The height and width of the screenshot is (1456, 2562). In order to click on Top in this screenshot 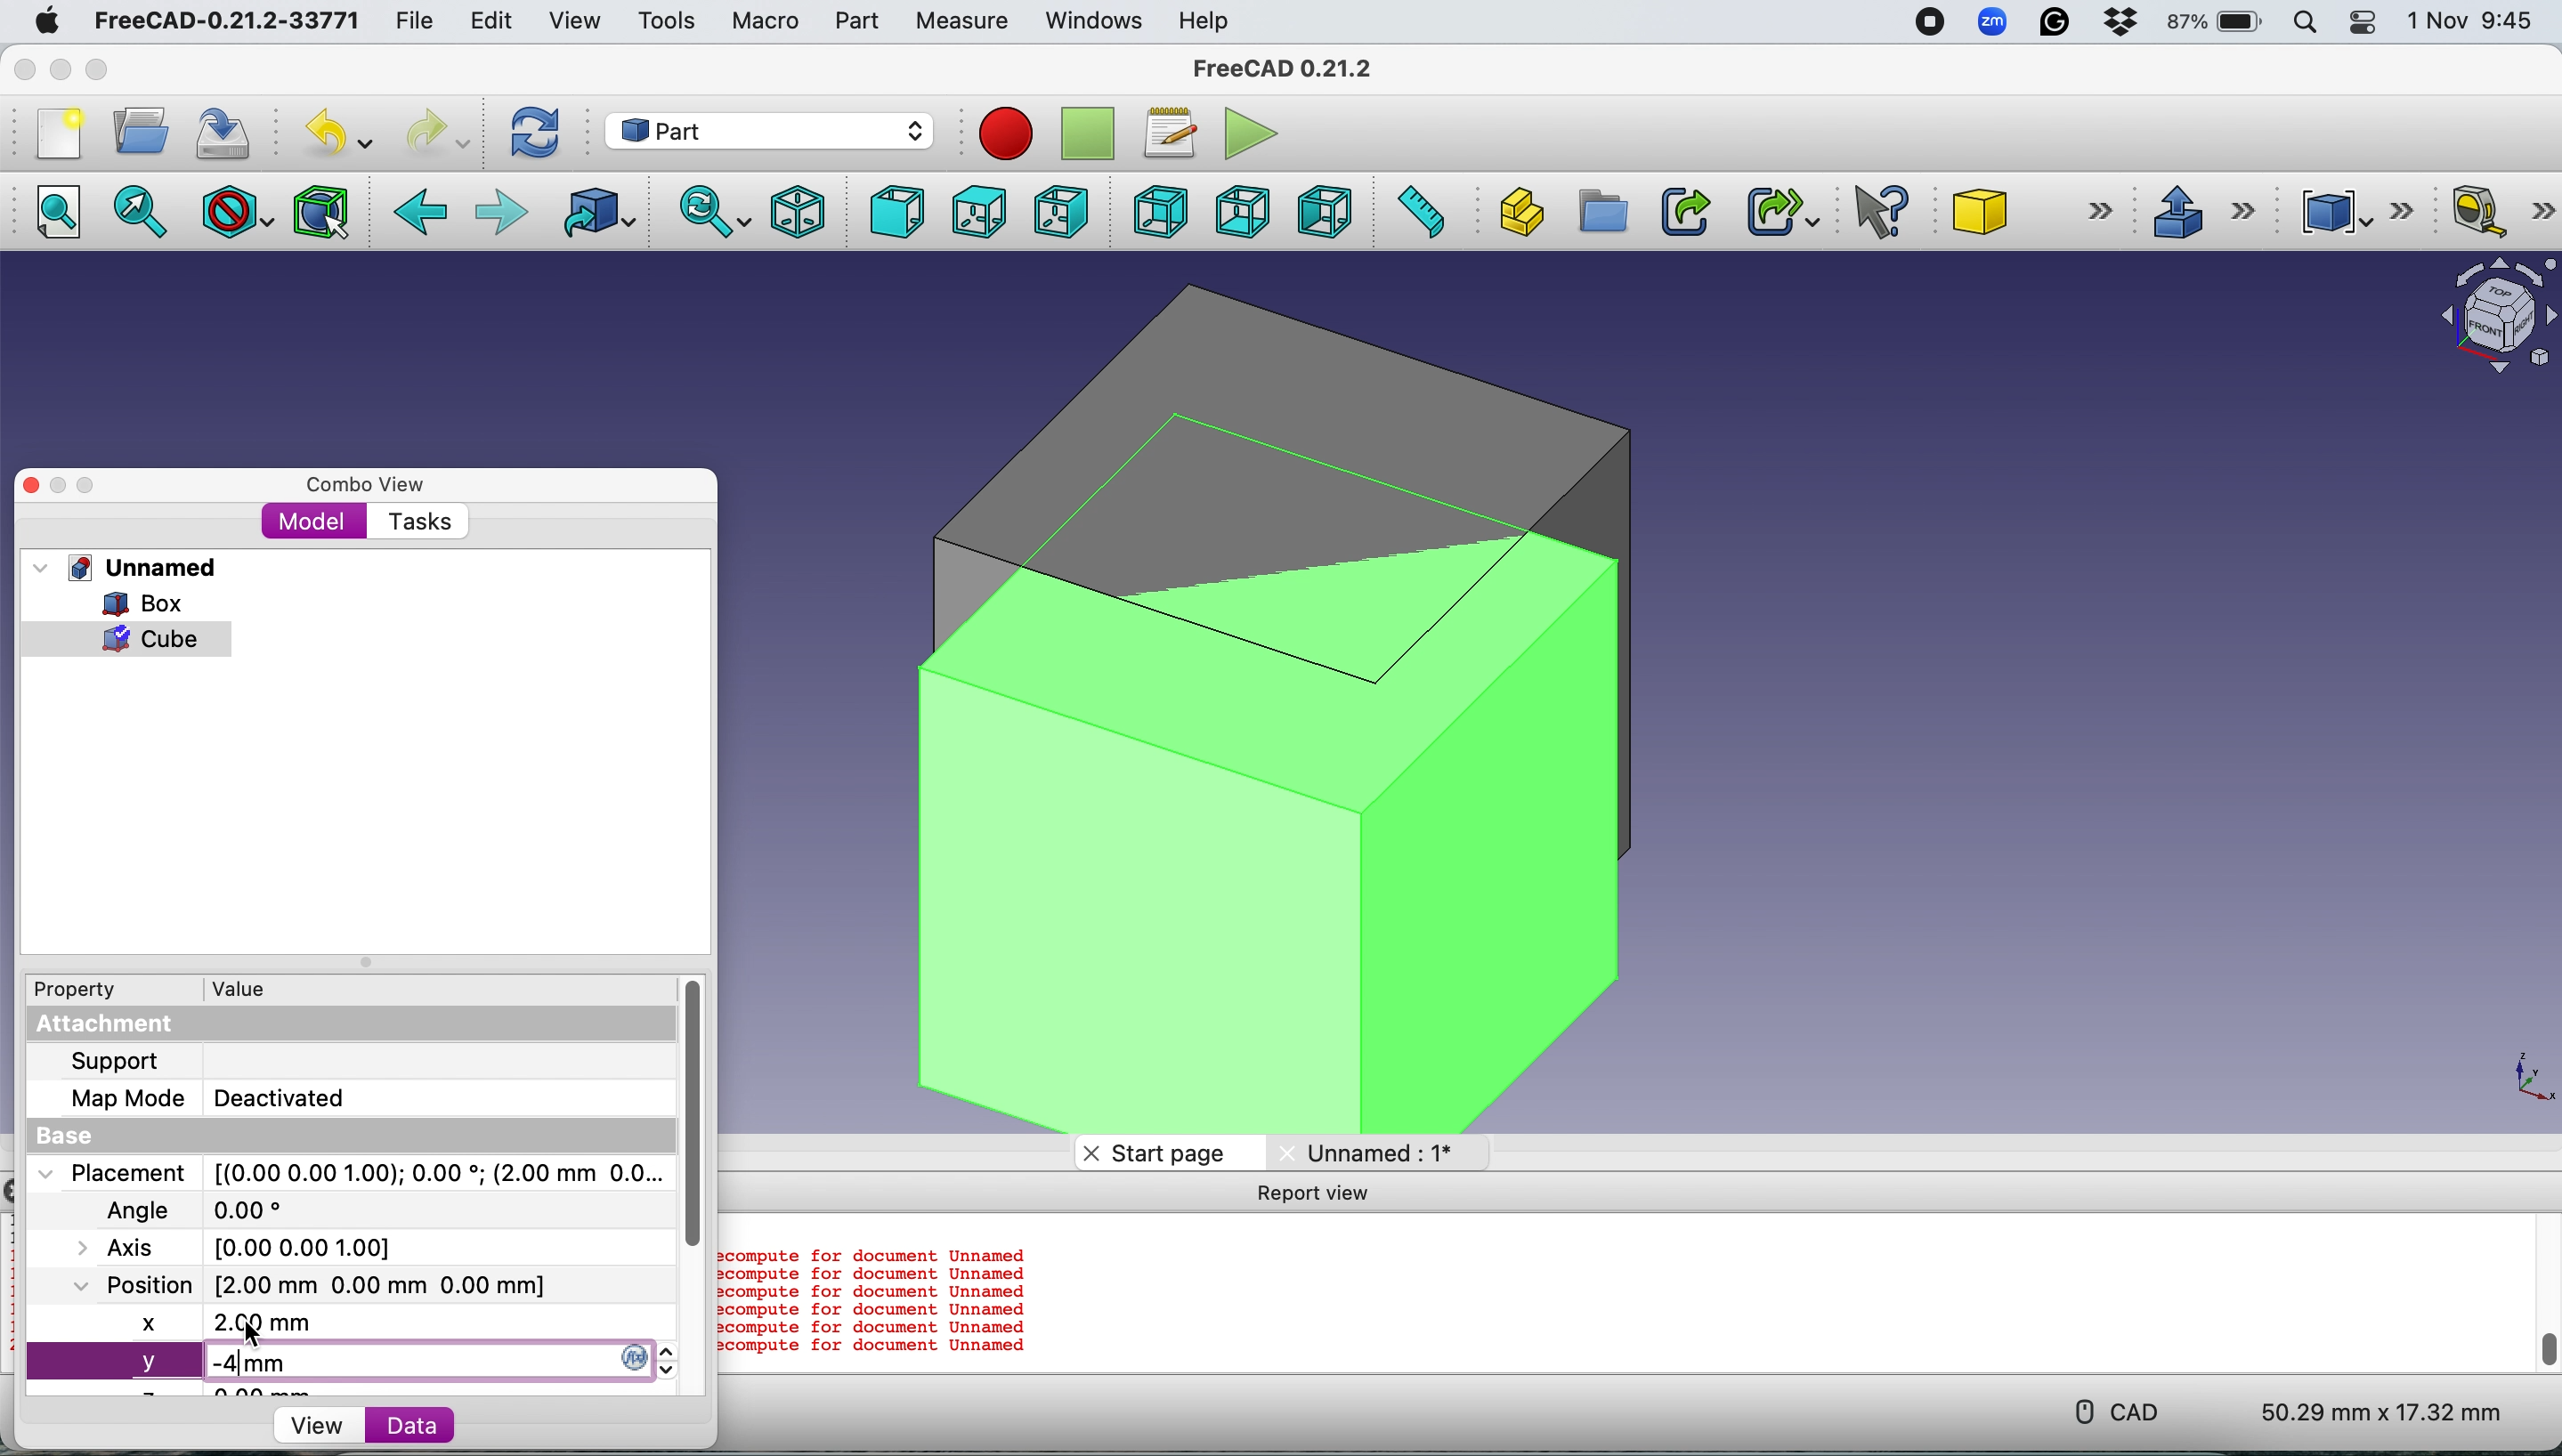, I will do `click(977, 213)`.